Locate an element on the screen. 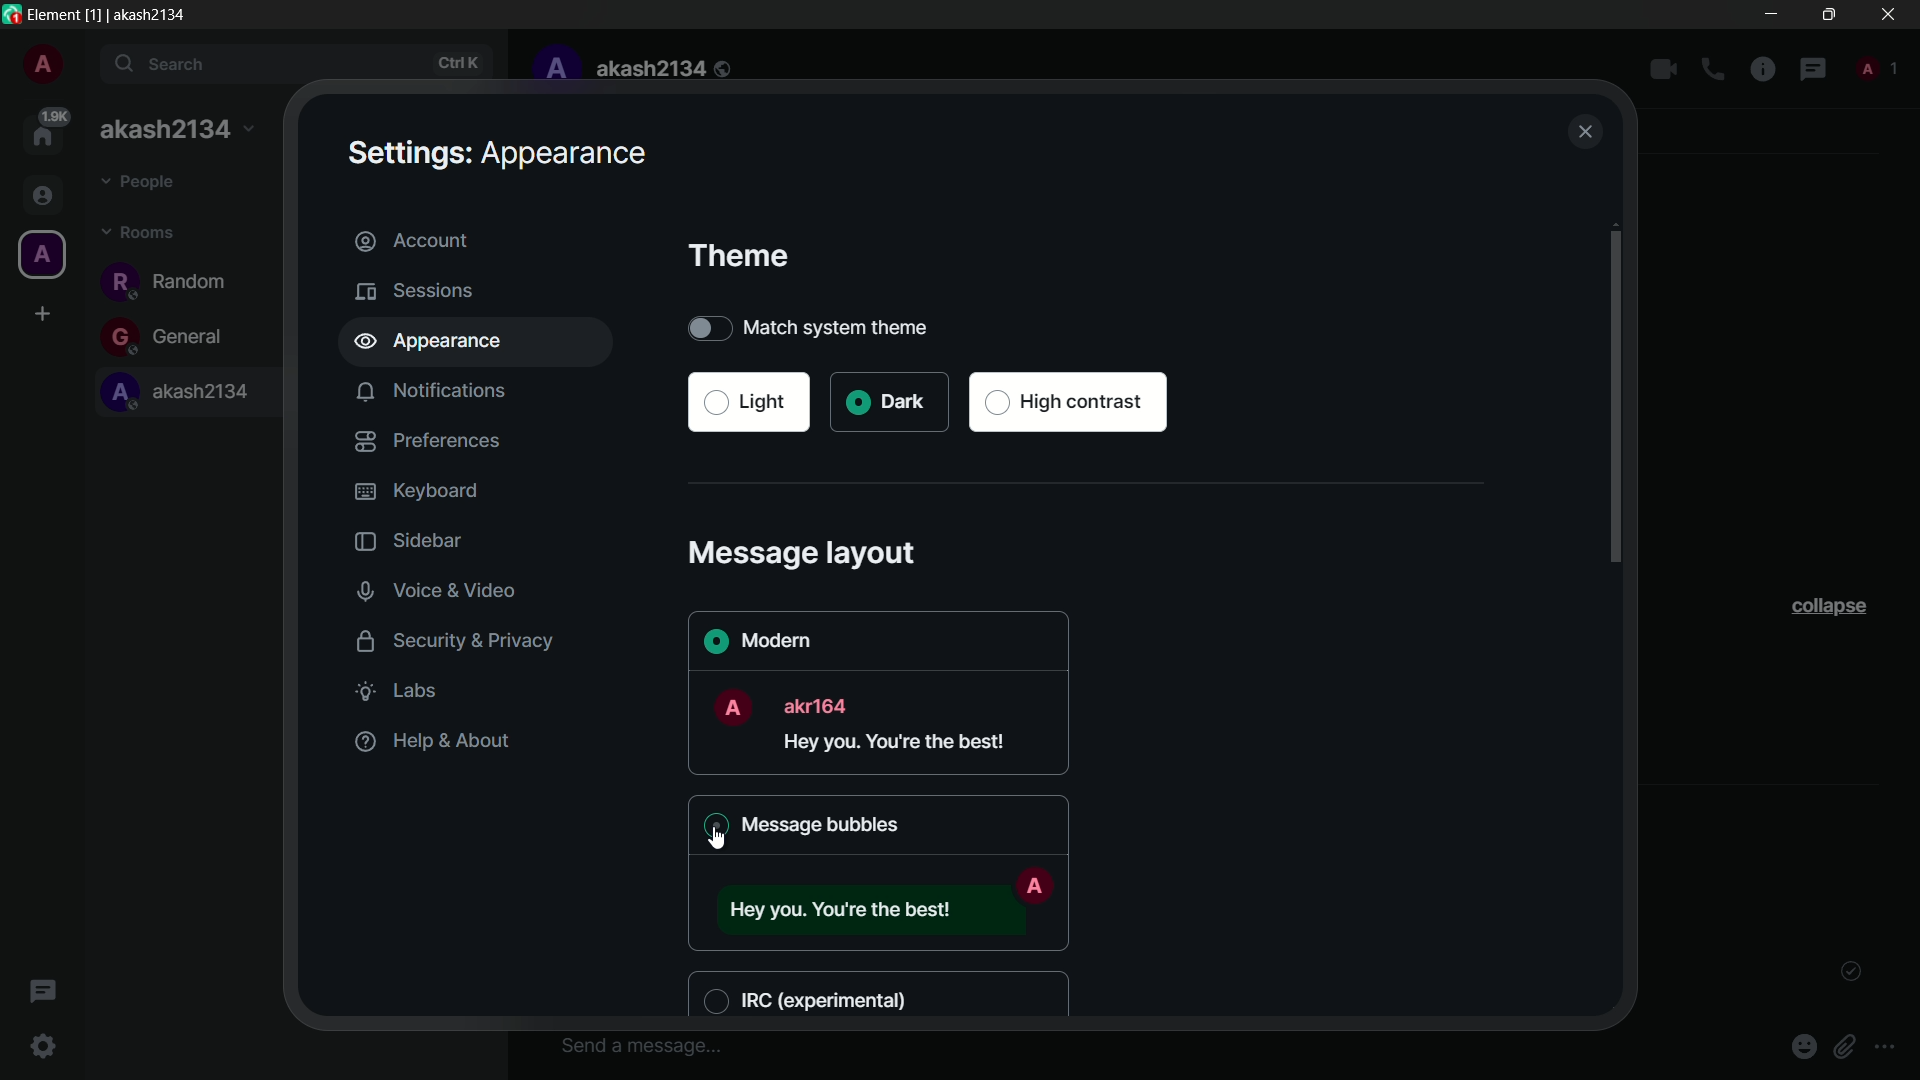 The height and width of the screenshot is (1080, 1920). people is located at coordinates (142, 184).